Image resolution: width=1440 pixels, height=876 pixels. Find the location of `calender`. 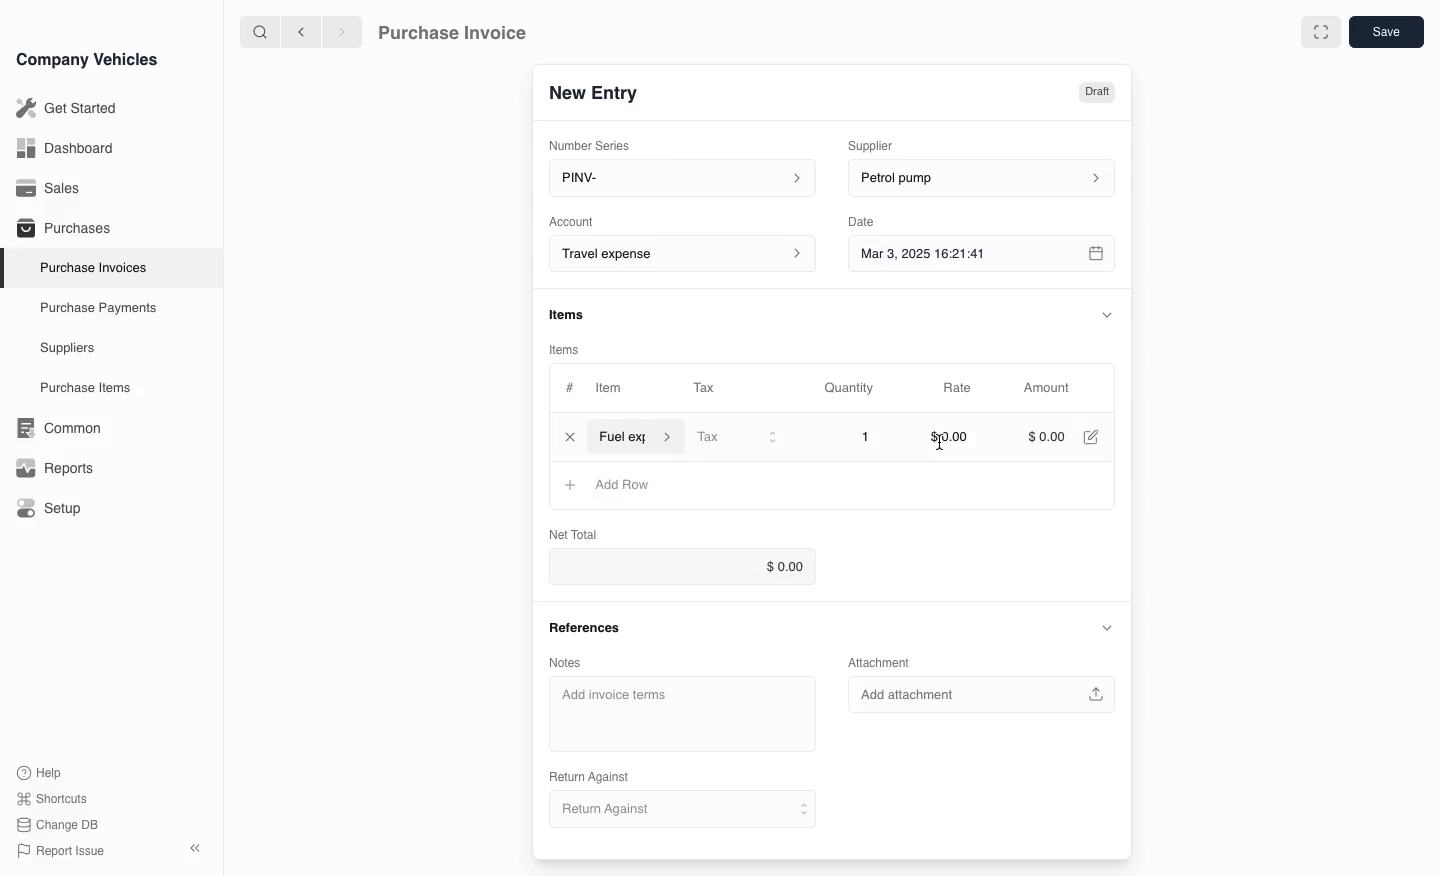

calender is located at coordinates (1098, 255).